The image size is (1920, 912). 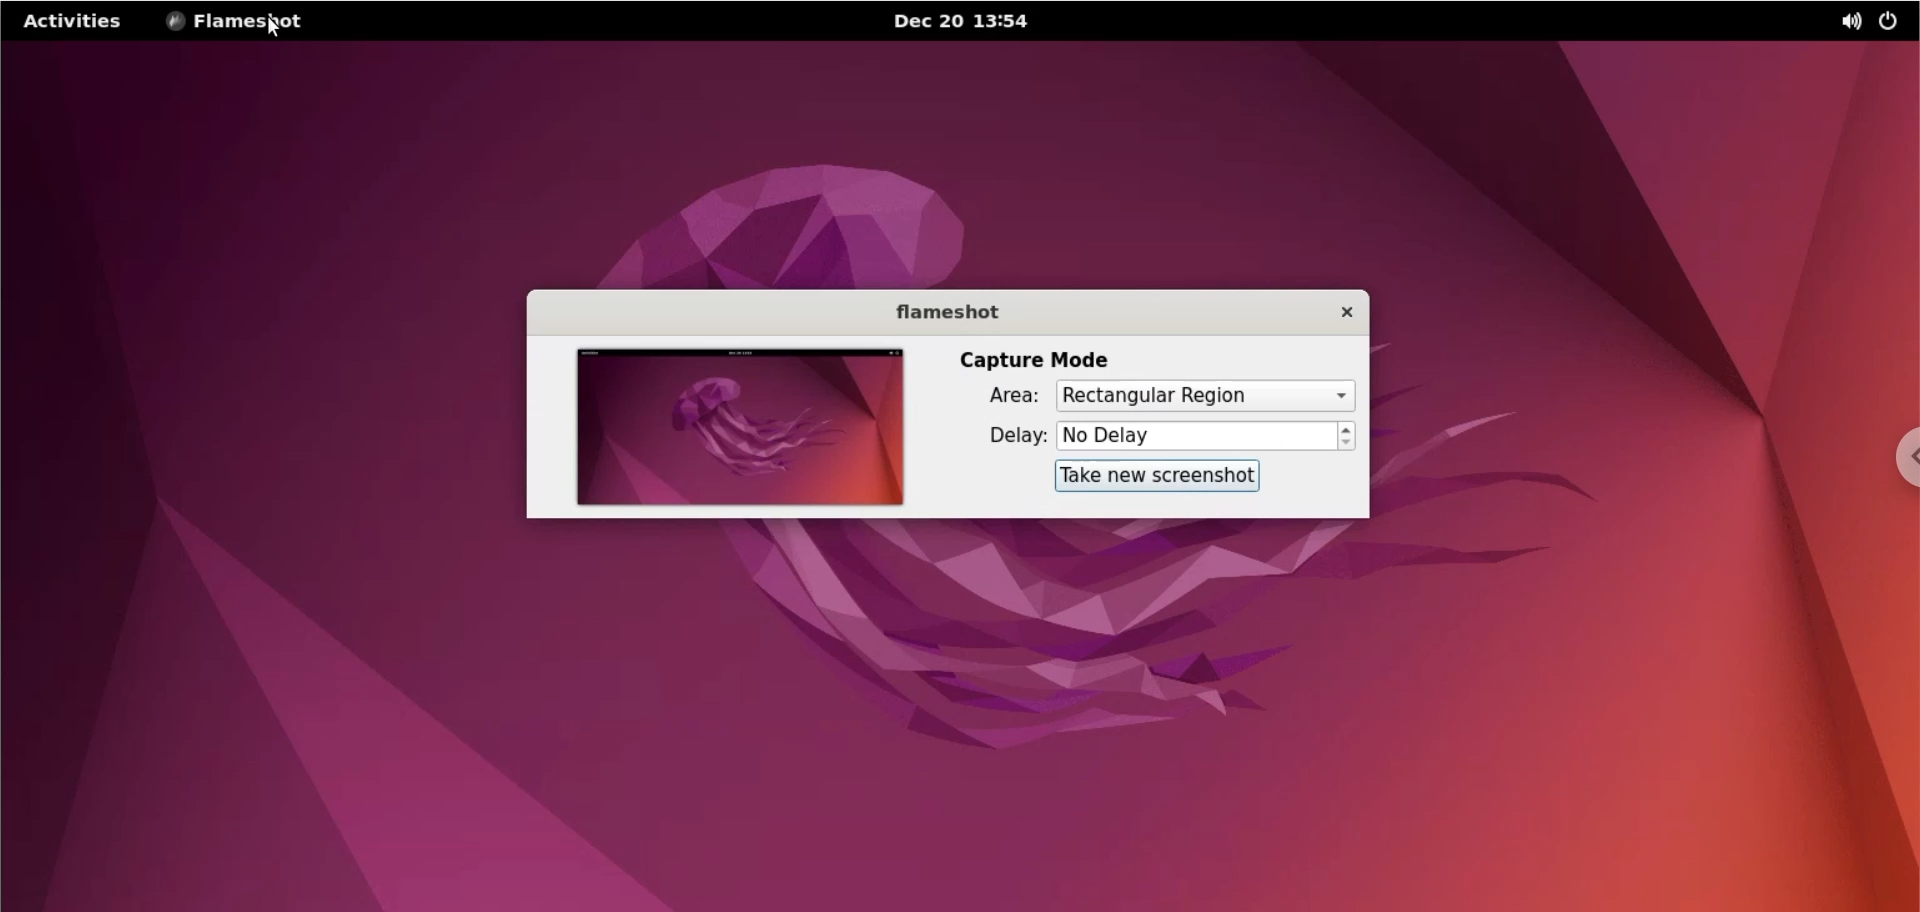 I want to click on close, so click(x=1343, y=313).